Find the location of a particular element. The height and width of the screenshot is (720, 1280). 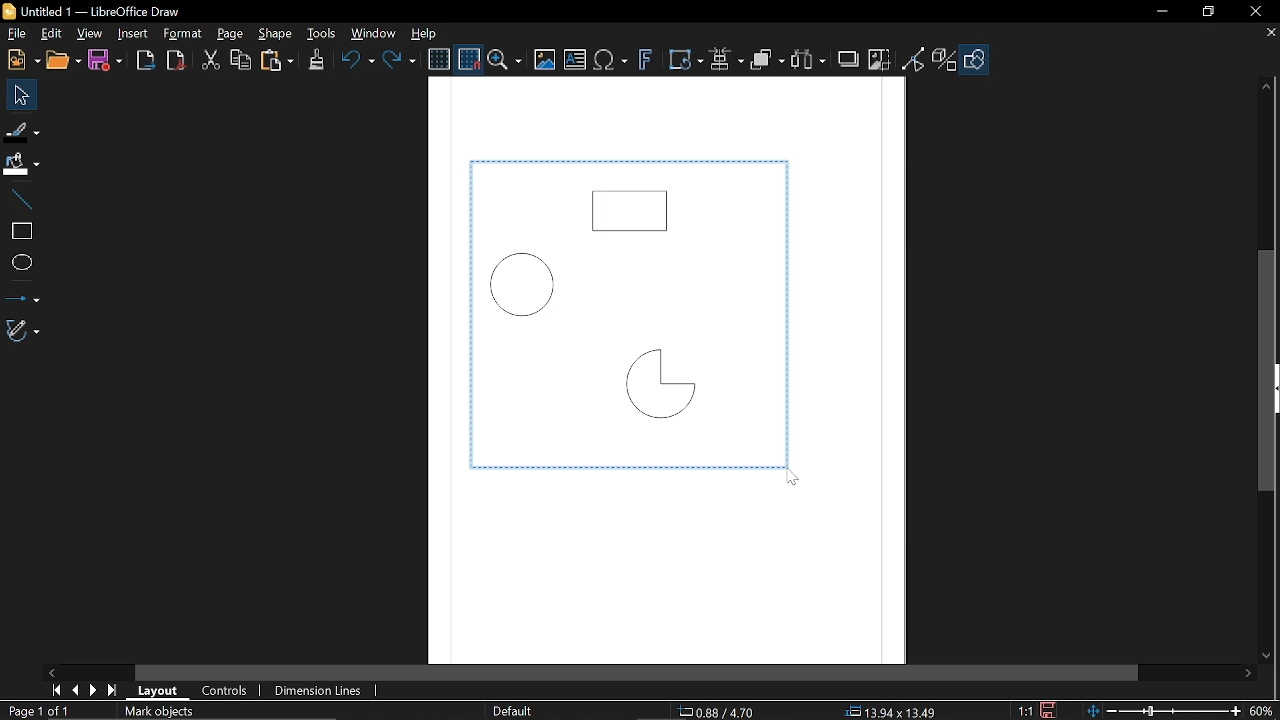

Line is located at coordinates (17, 194).